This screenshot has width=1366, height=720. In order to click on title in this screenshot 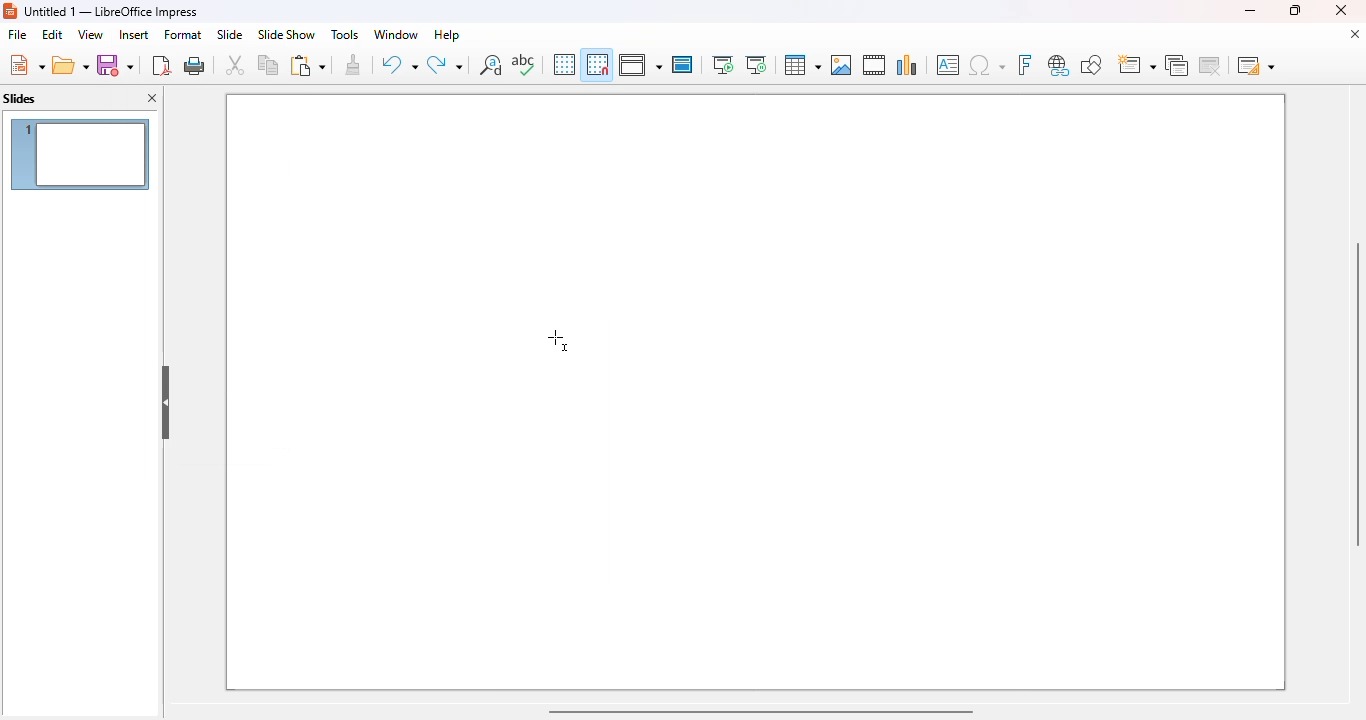, I will do `click(112, 11)`.